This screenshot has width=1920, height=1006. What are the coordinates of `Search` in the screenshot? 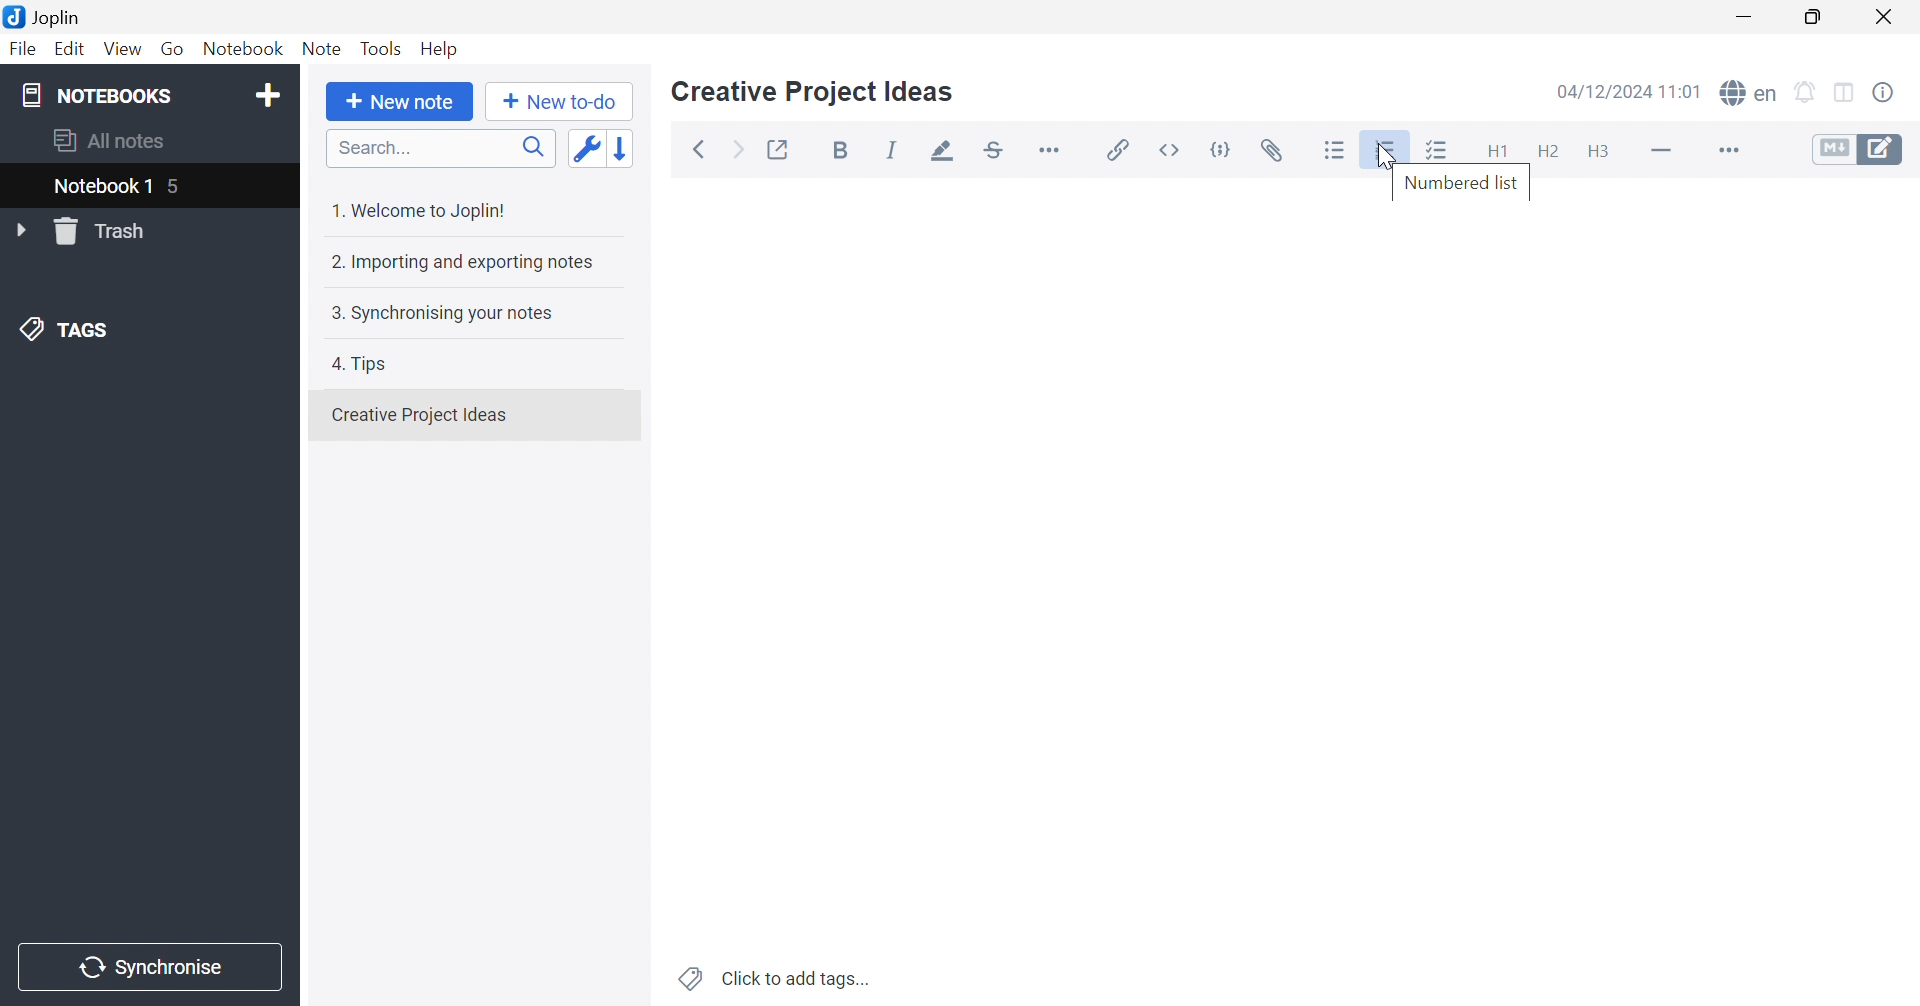 It's located at (441, 150).